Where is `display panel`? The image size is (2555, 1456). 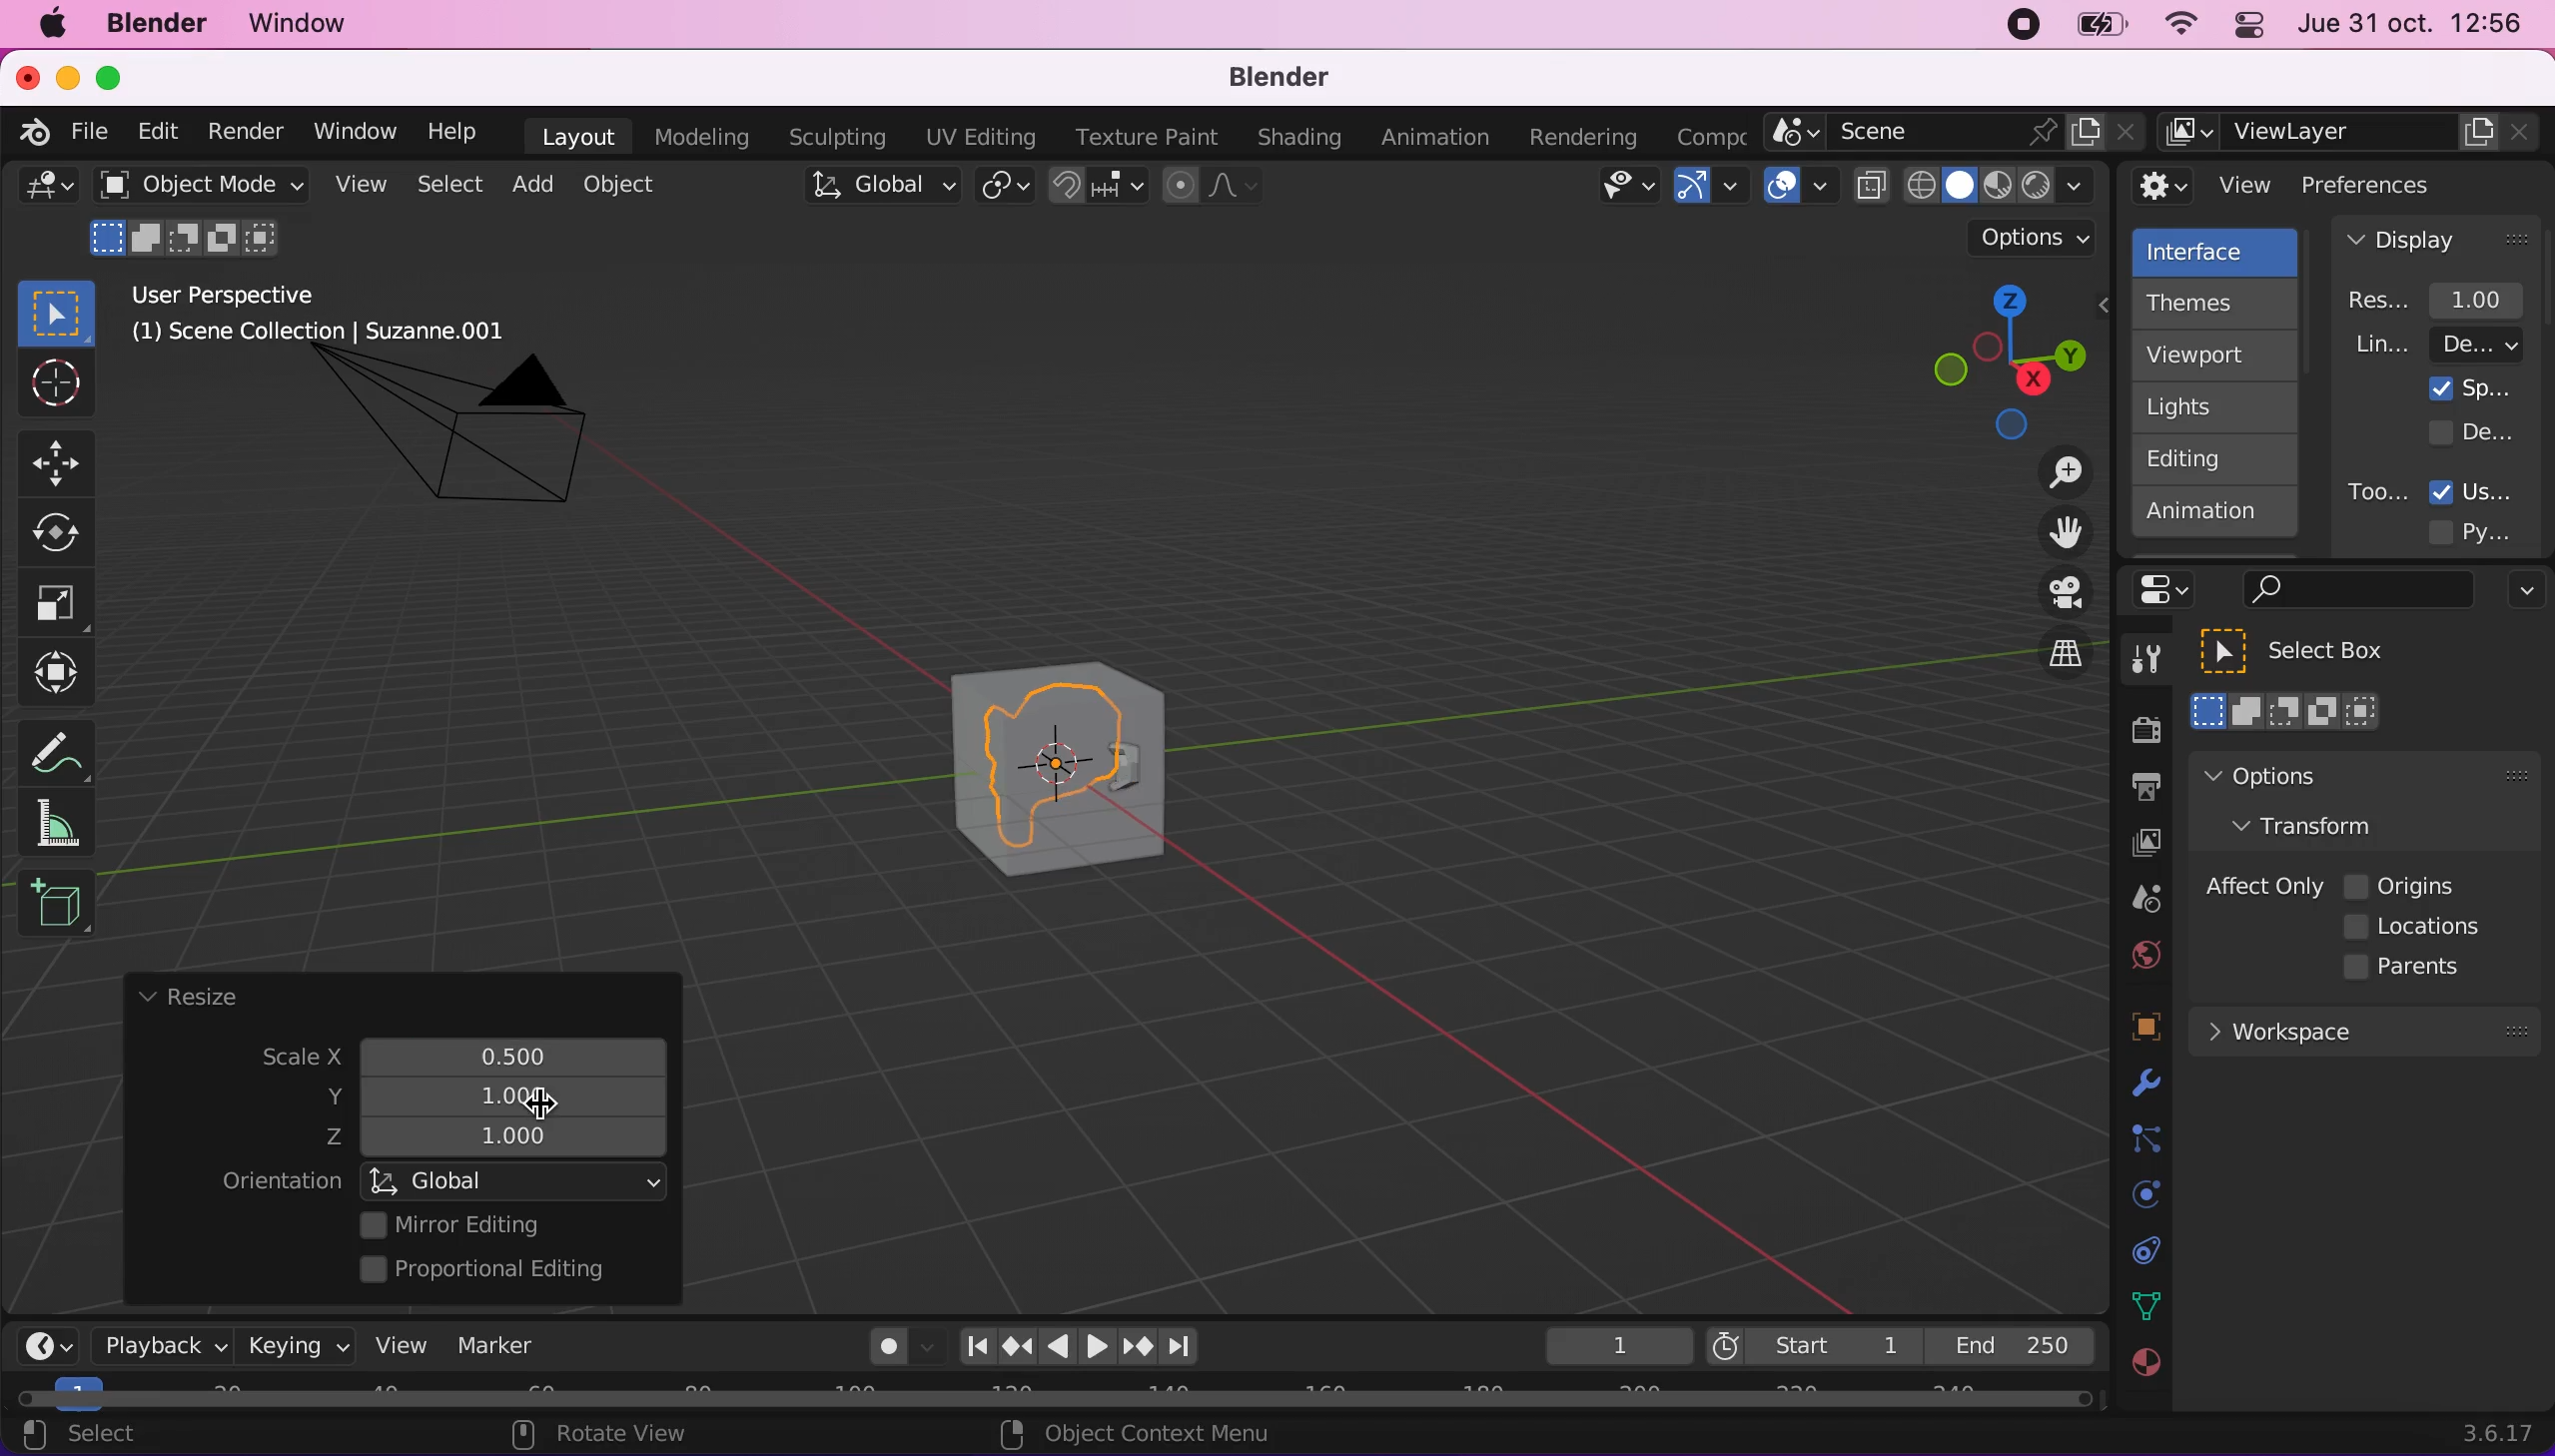 display panel is located at coordinates (2437, 238).